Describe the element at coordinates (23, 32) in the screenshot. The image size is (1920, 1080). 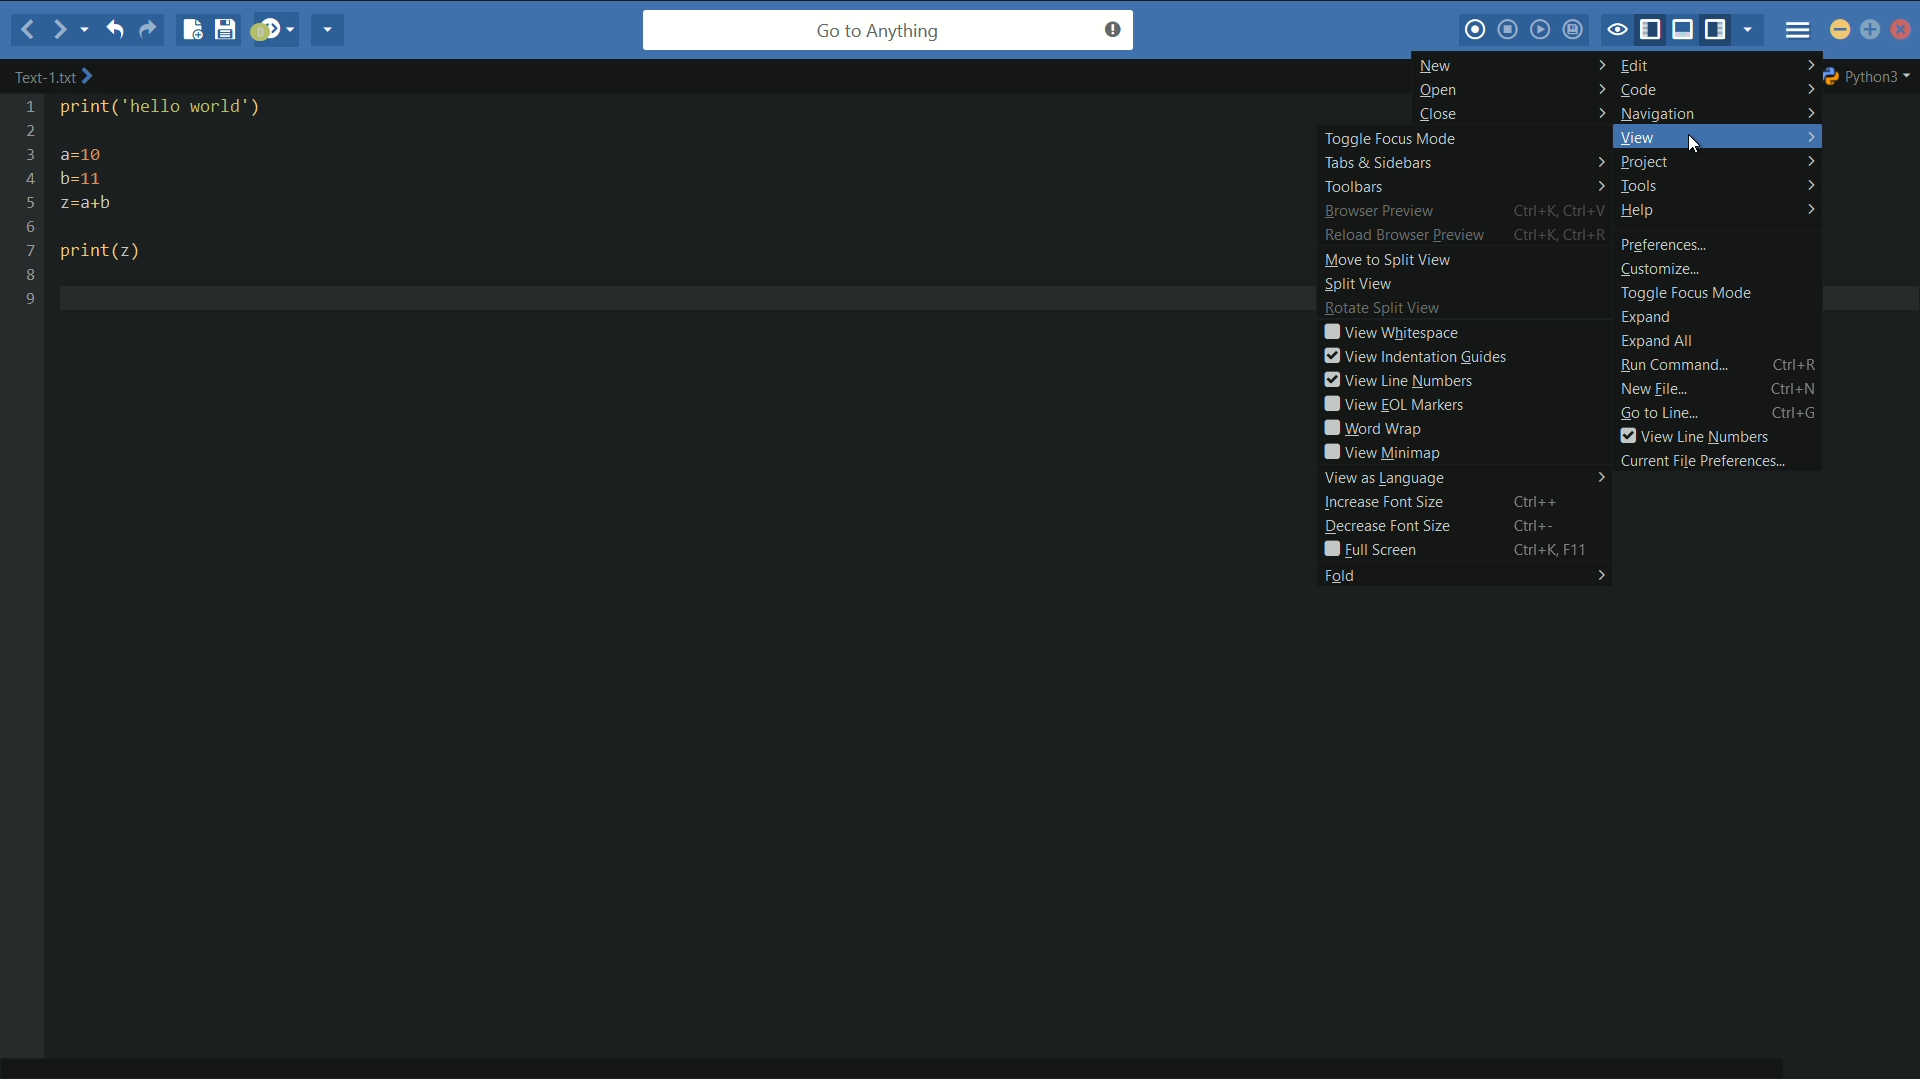
I see `back` at that location.